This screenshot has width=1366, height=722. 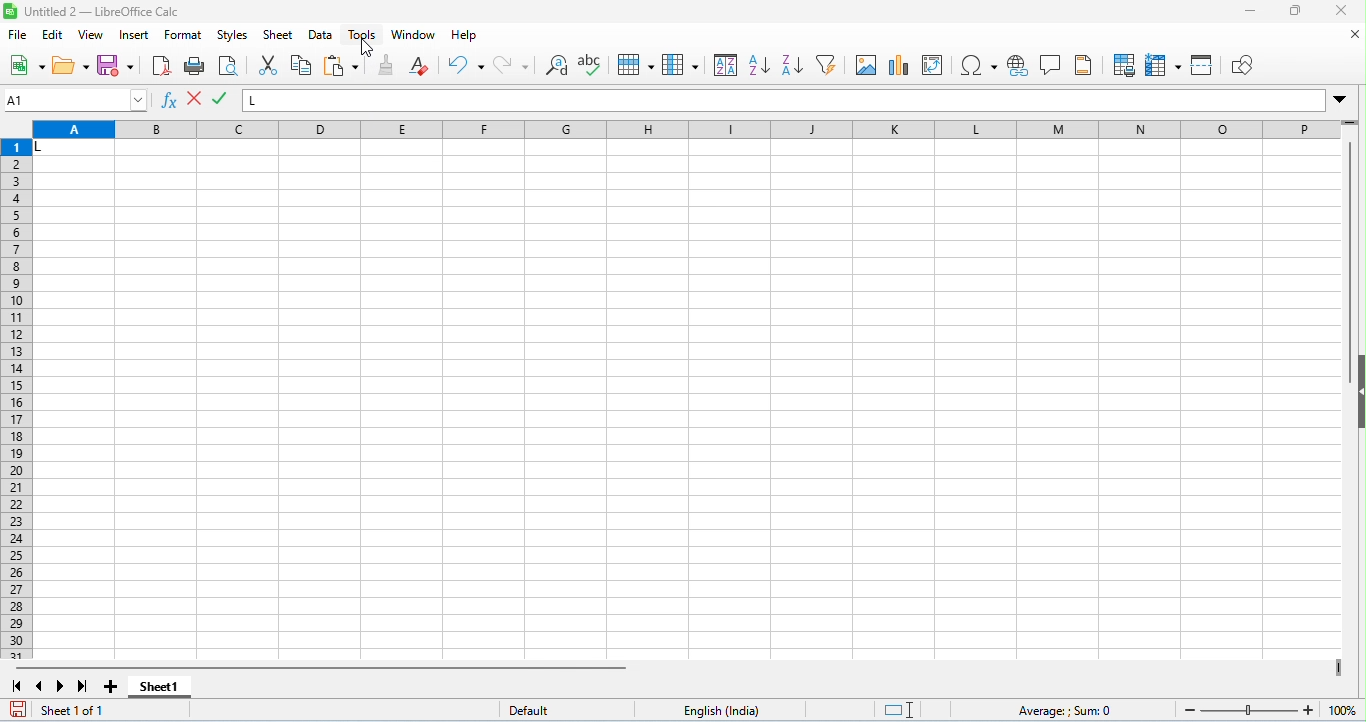 I want to click on sort descending, so click(x=791, y=65).